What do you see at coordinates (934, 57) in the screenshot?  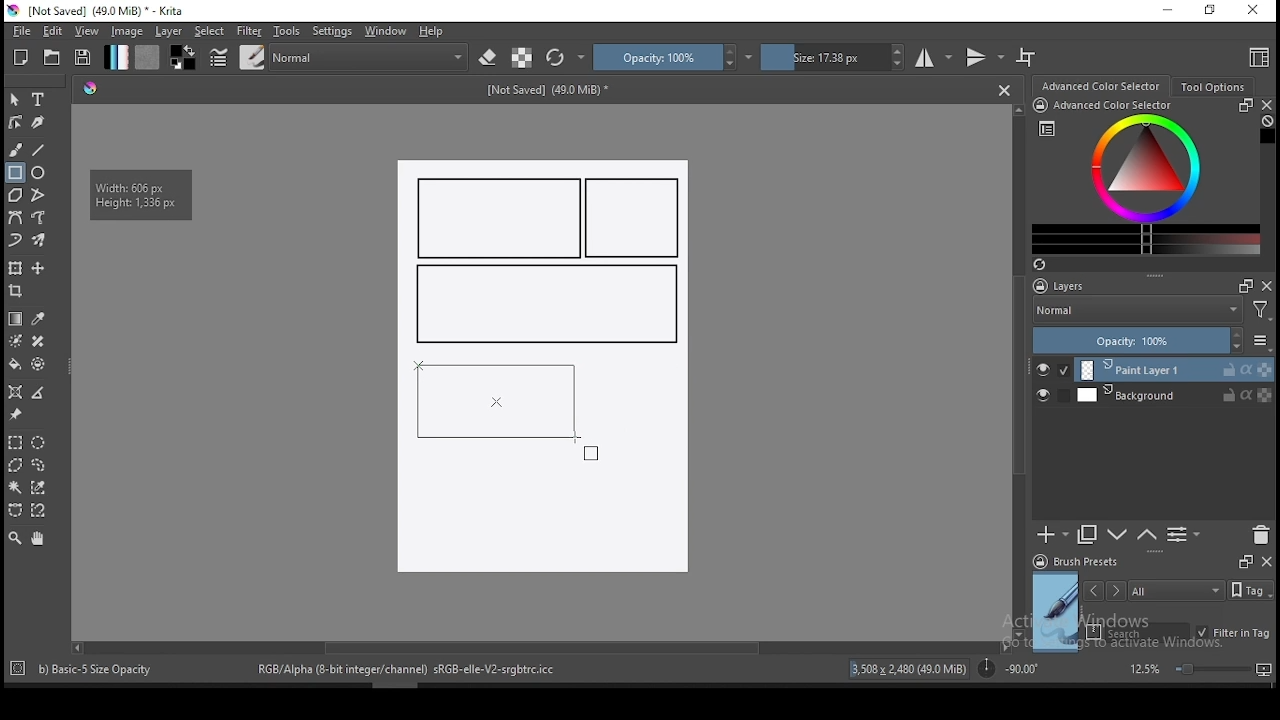 I see `horizontal mirror tool` at bounding box center [934, 57].